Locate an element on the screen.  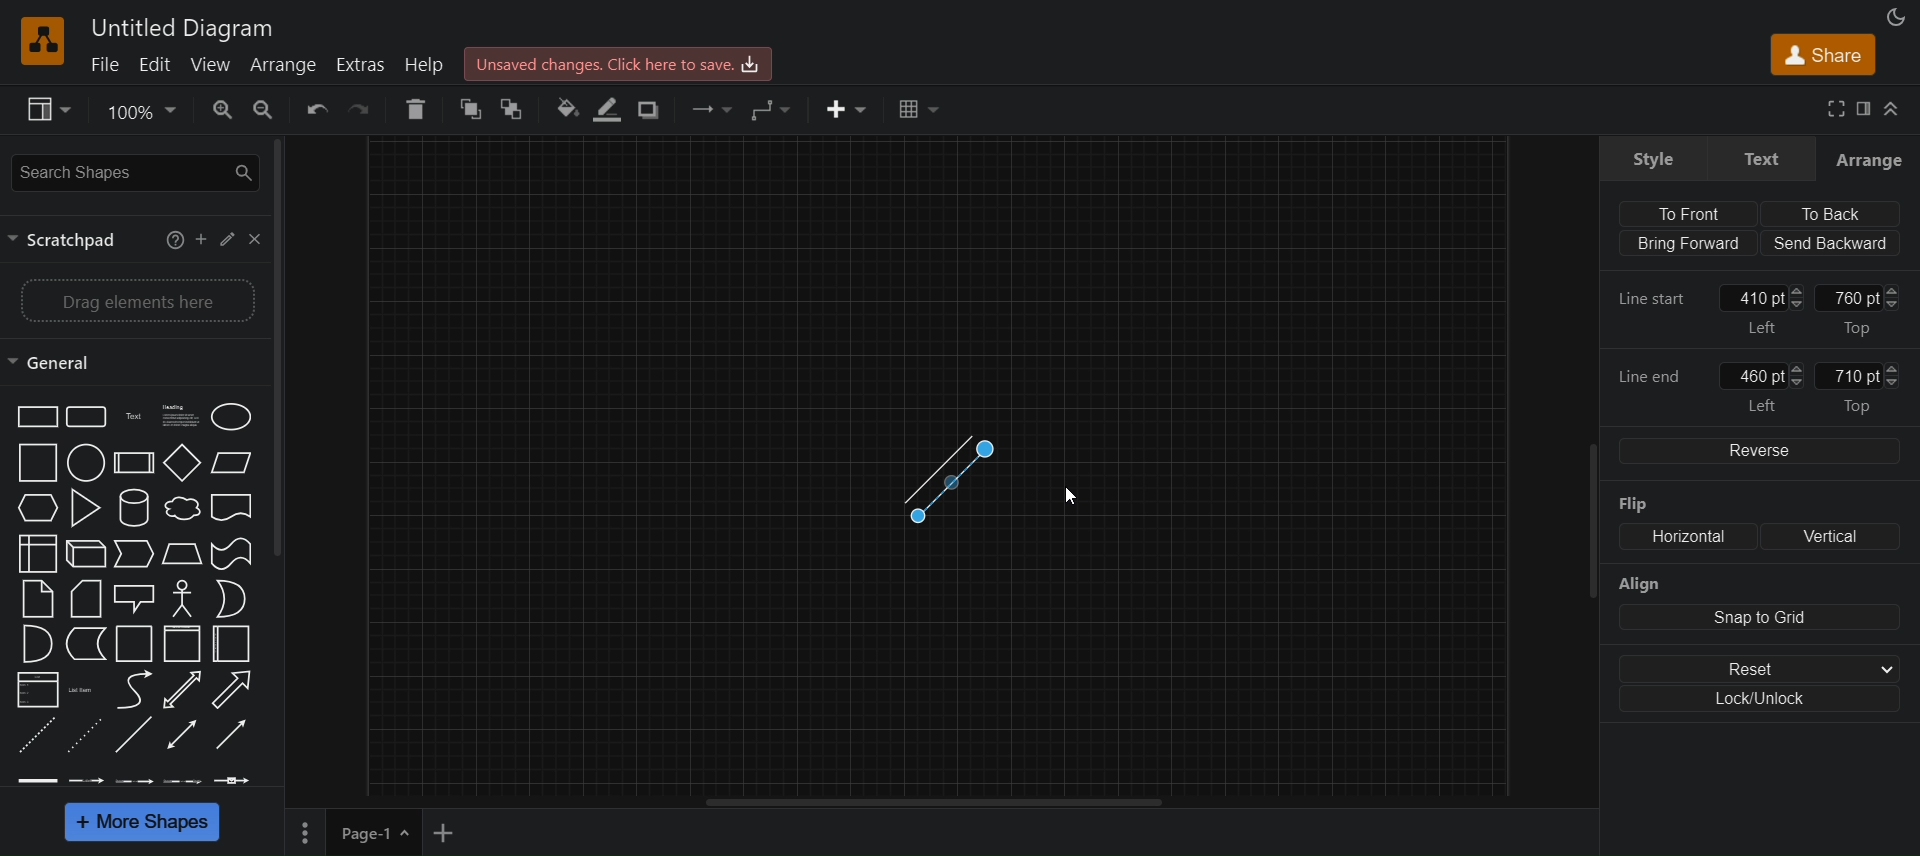
format is located at coordinates (1864, 109).